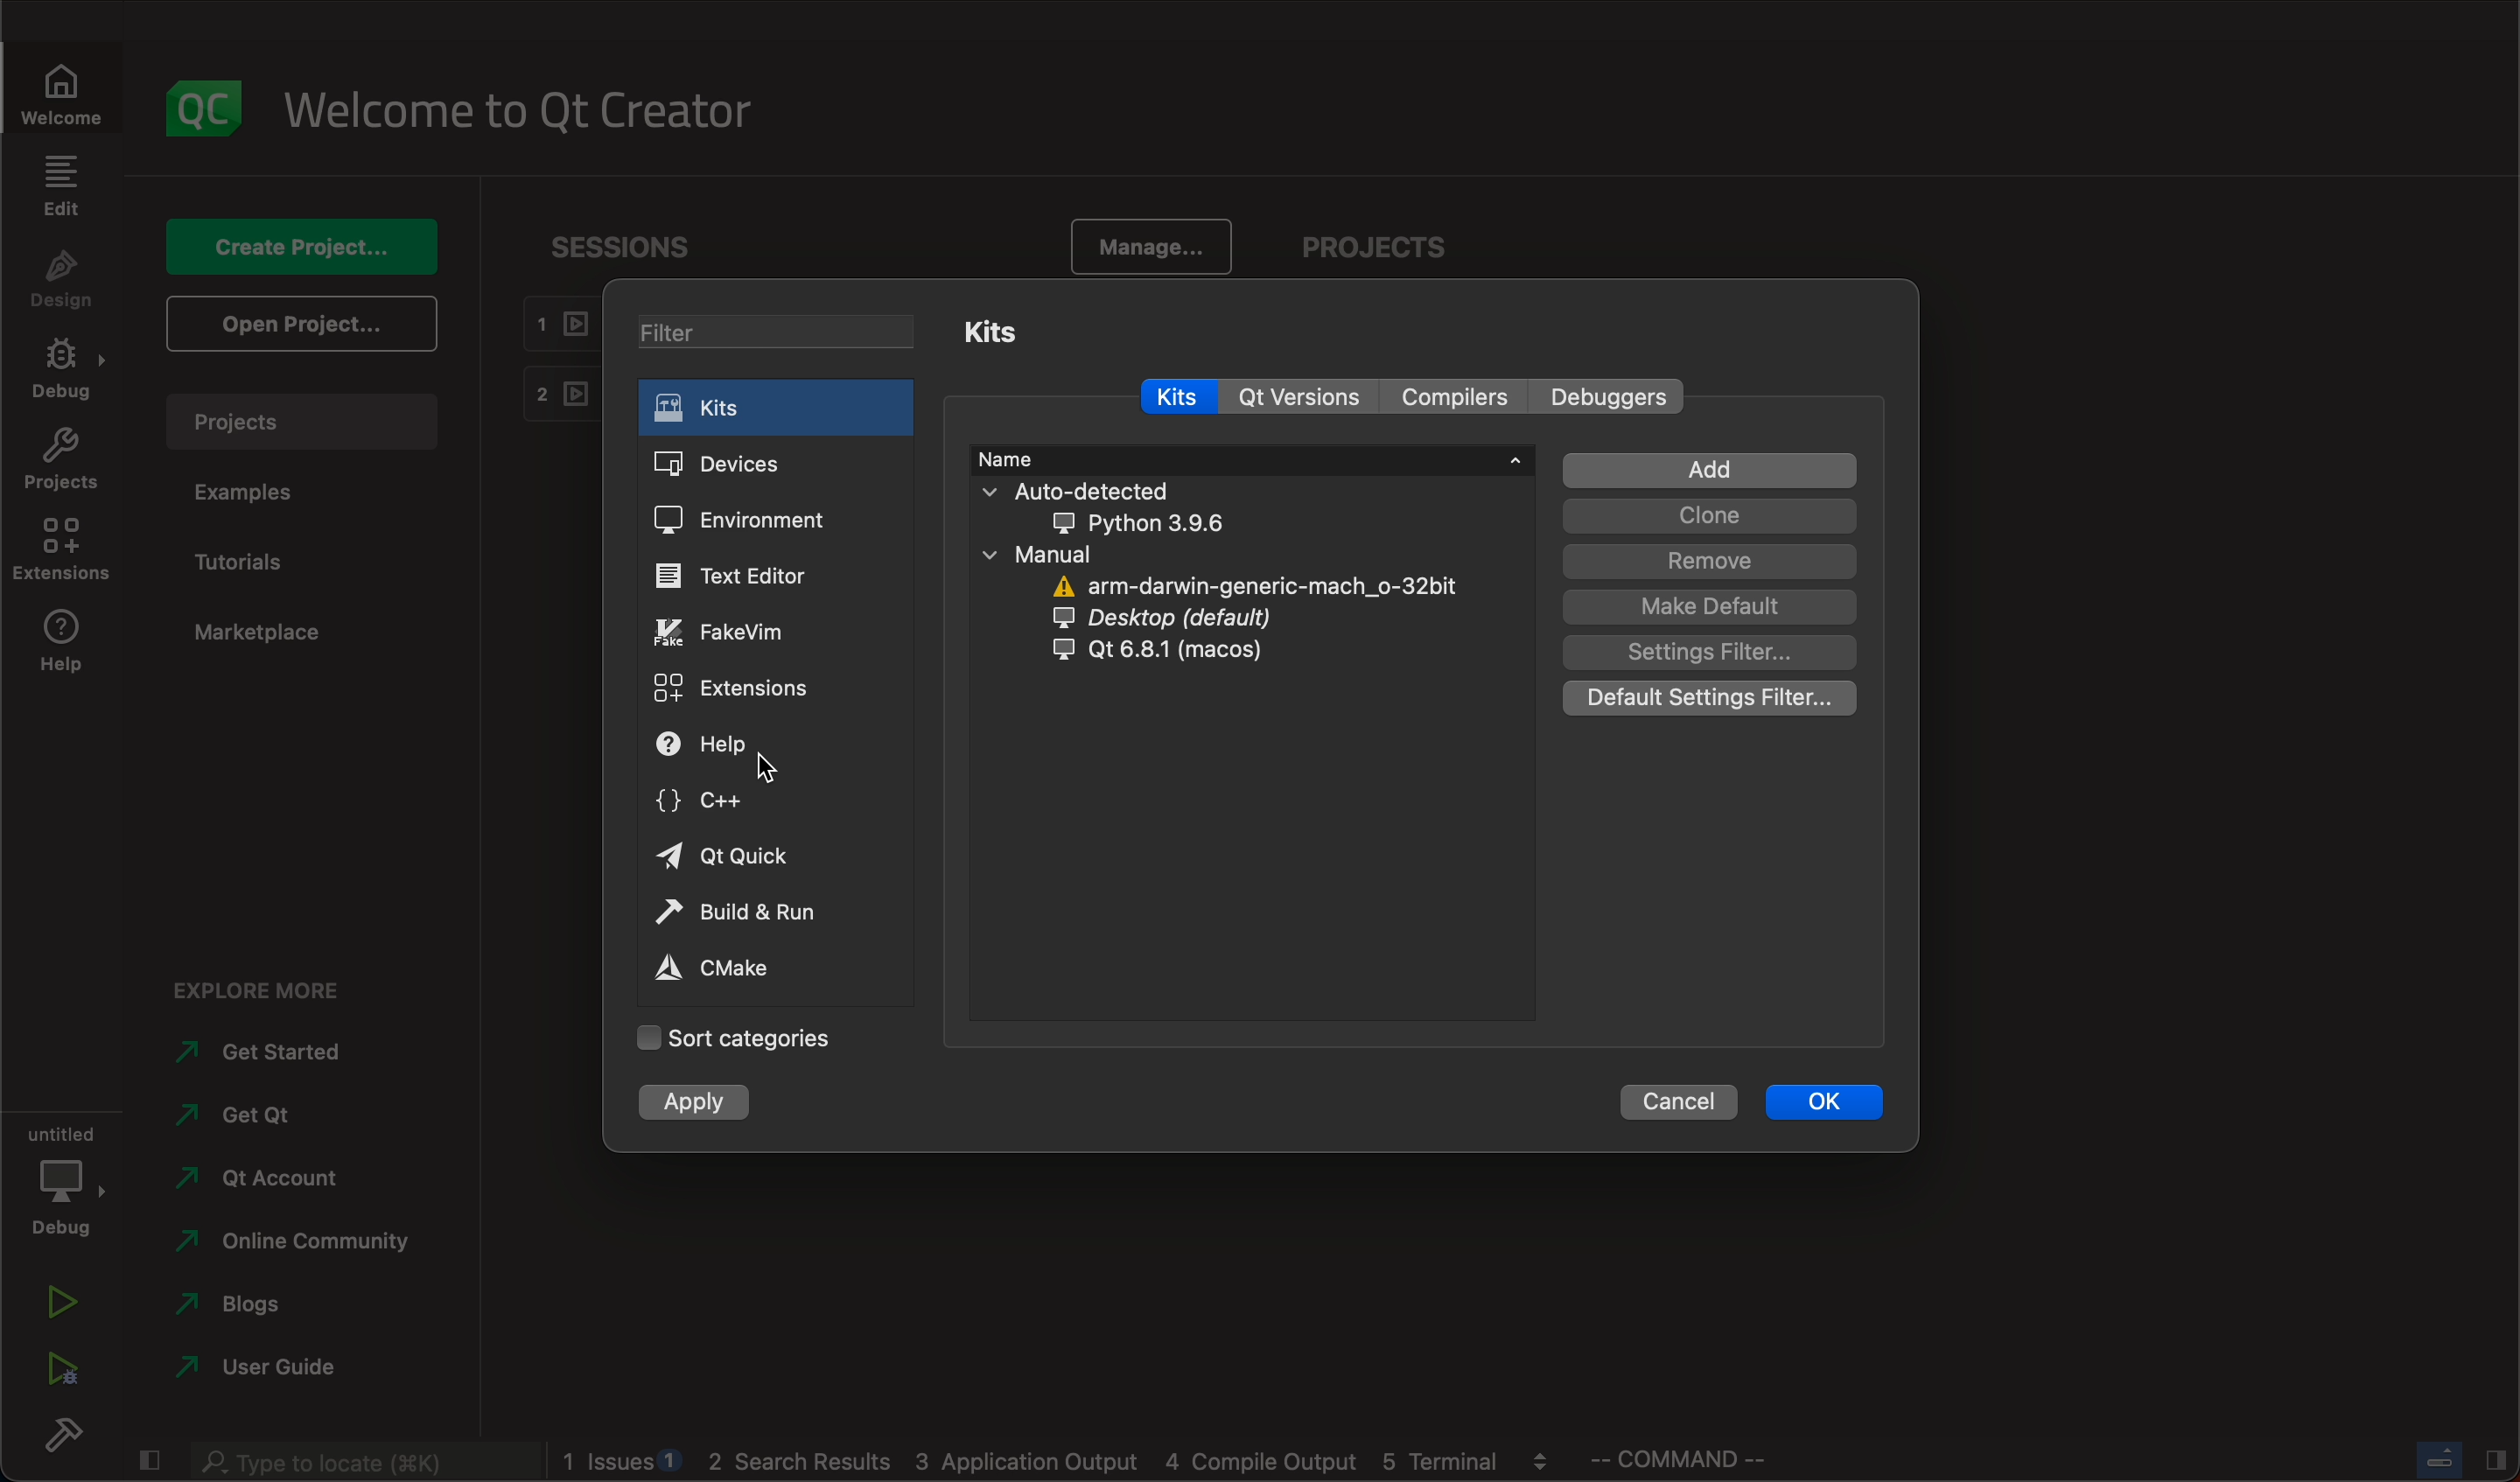 The width and height of the screenshot is (2520, 1482). What do you see at coordinates (1456, 396) in the screenshot?
I see `compilers` at bounding box center [1456, 396].